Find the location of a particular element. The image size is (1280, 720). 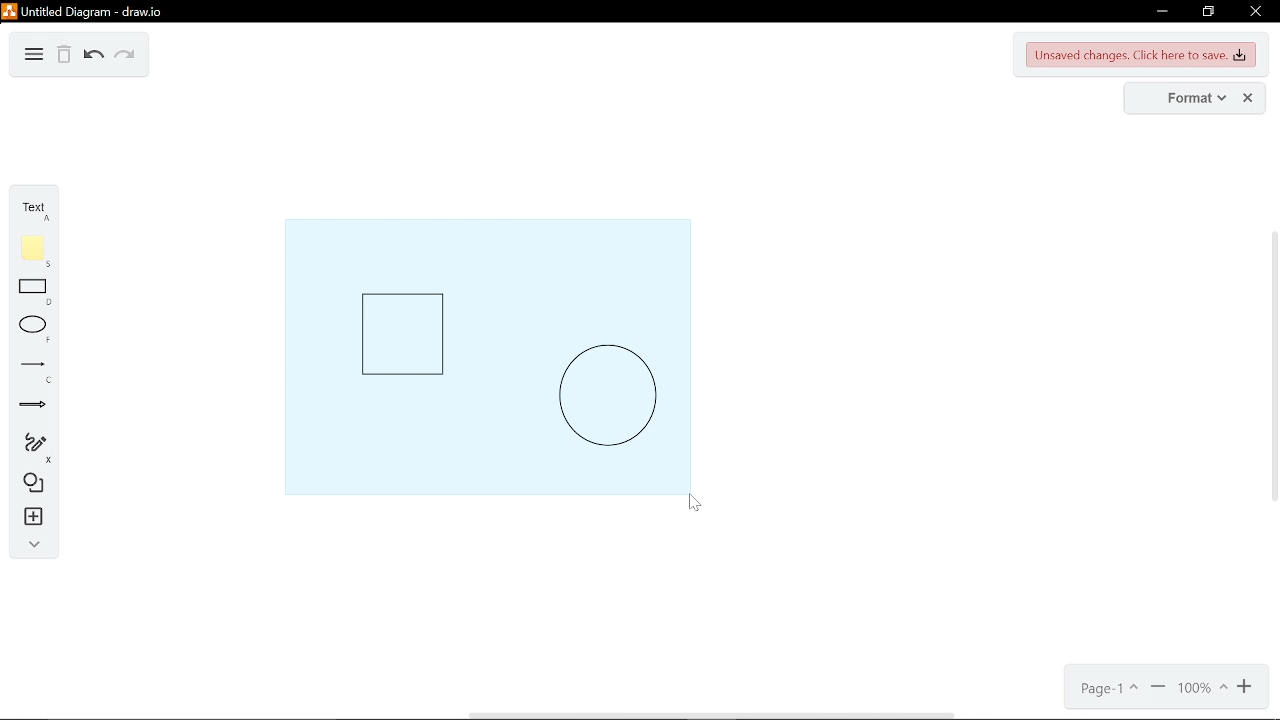

zoom out is located at coordinates (1158, 689).